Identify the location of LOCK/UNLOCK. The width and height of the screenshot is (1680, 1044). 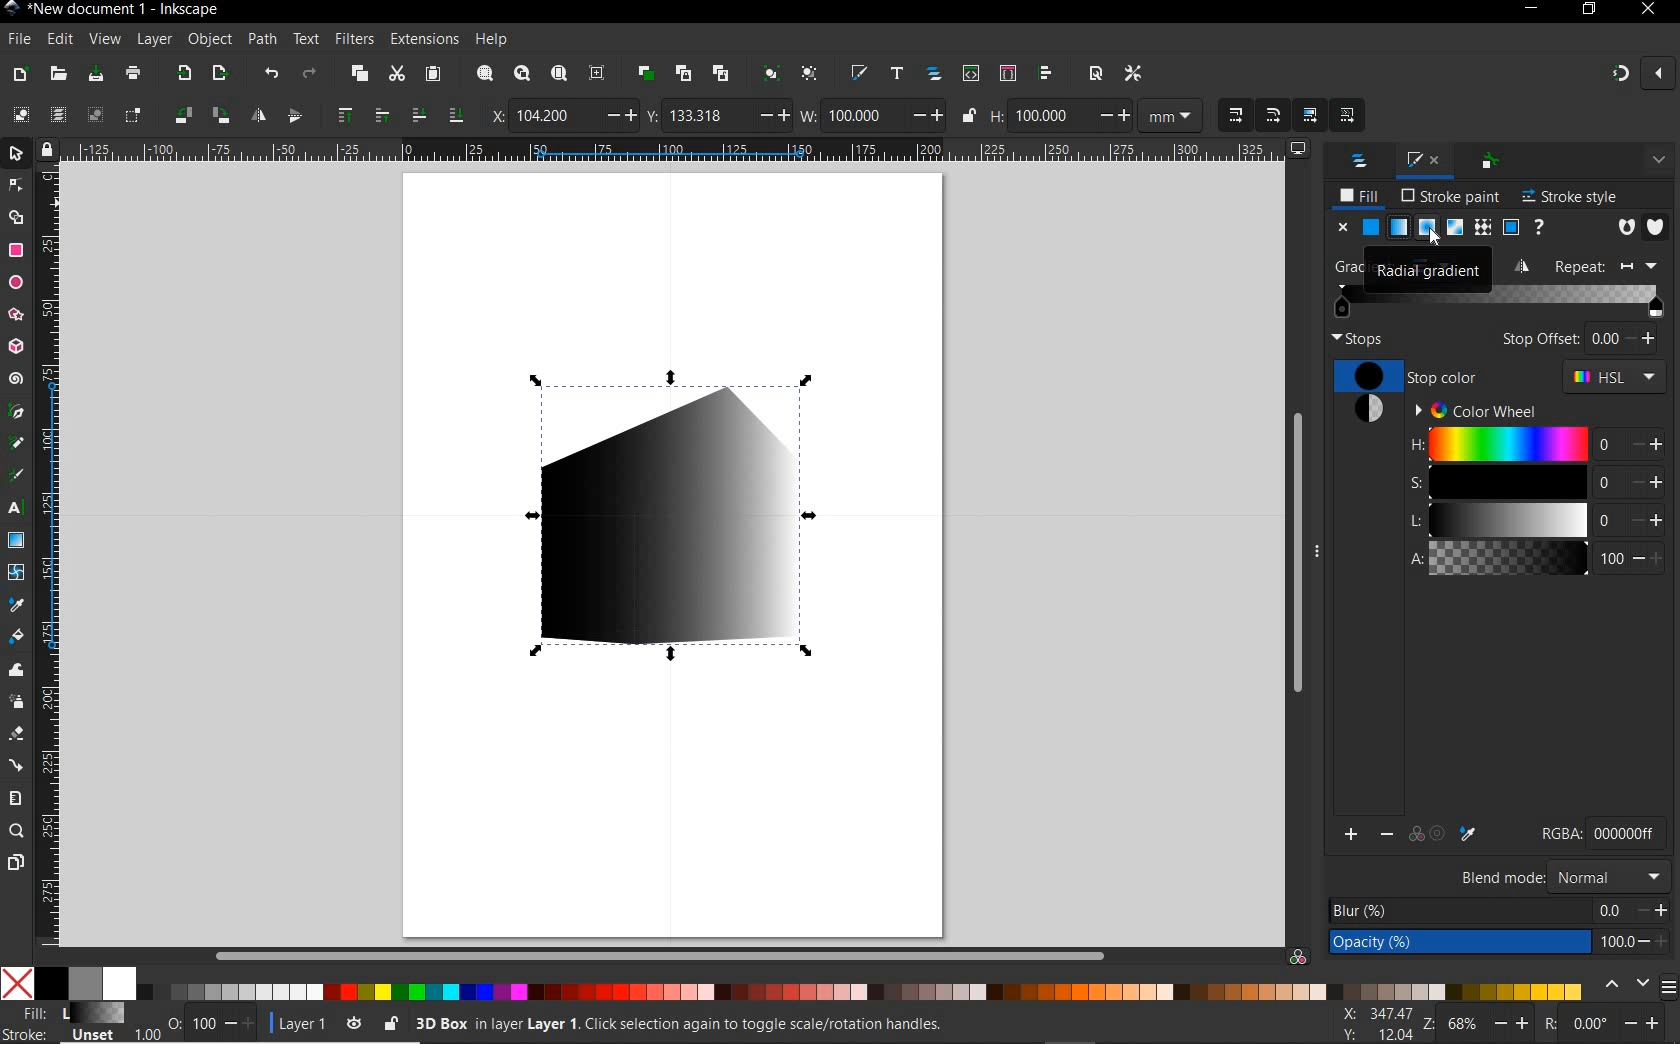
(970, 116).